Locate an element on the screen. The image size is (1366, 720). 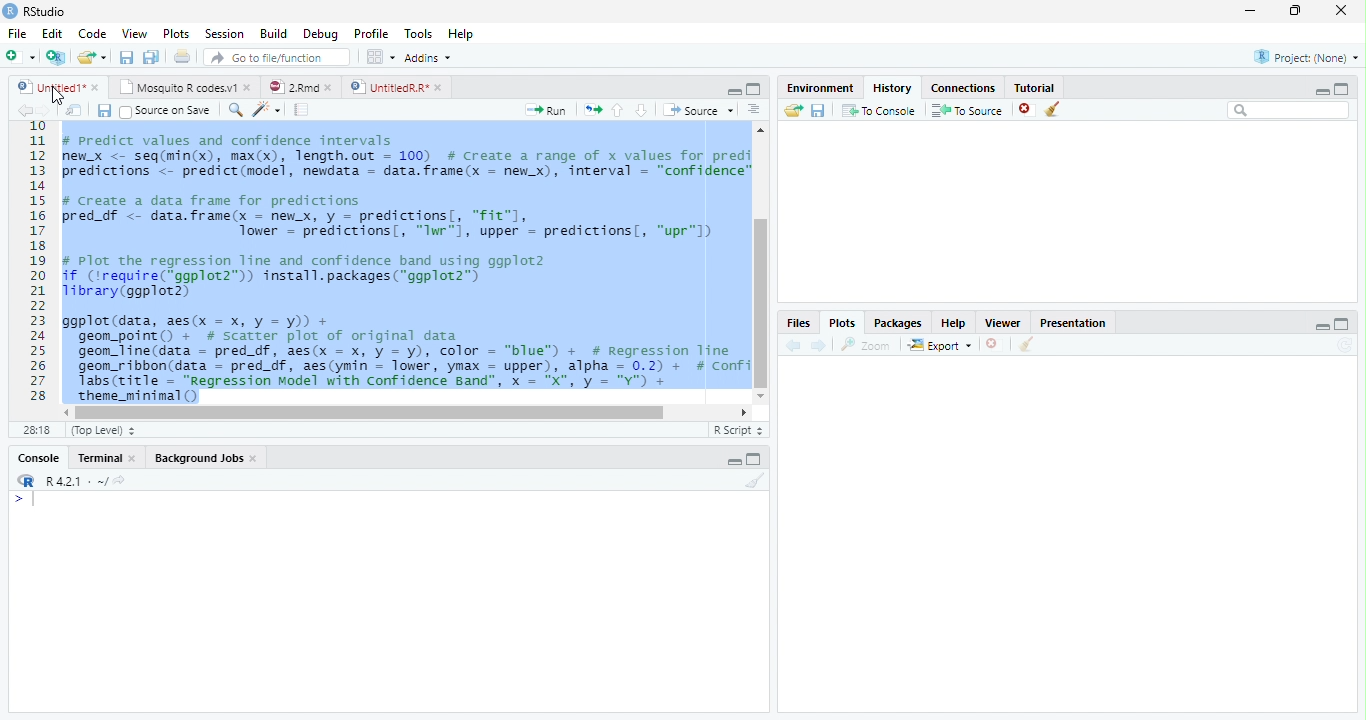
Close  is located at coordinates (1342, 12).